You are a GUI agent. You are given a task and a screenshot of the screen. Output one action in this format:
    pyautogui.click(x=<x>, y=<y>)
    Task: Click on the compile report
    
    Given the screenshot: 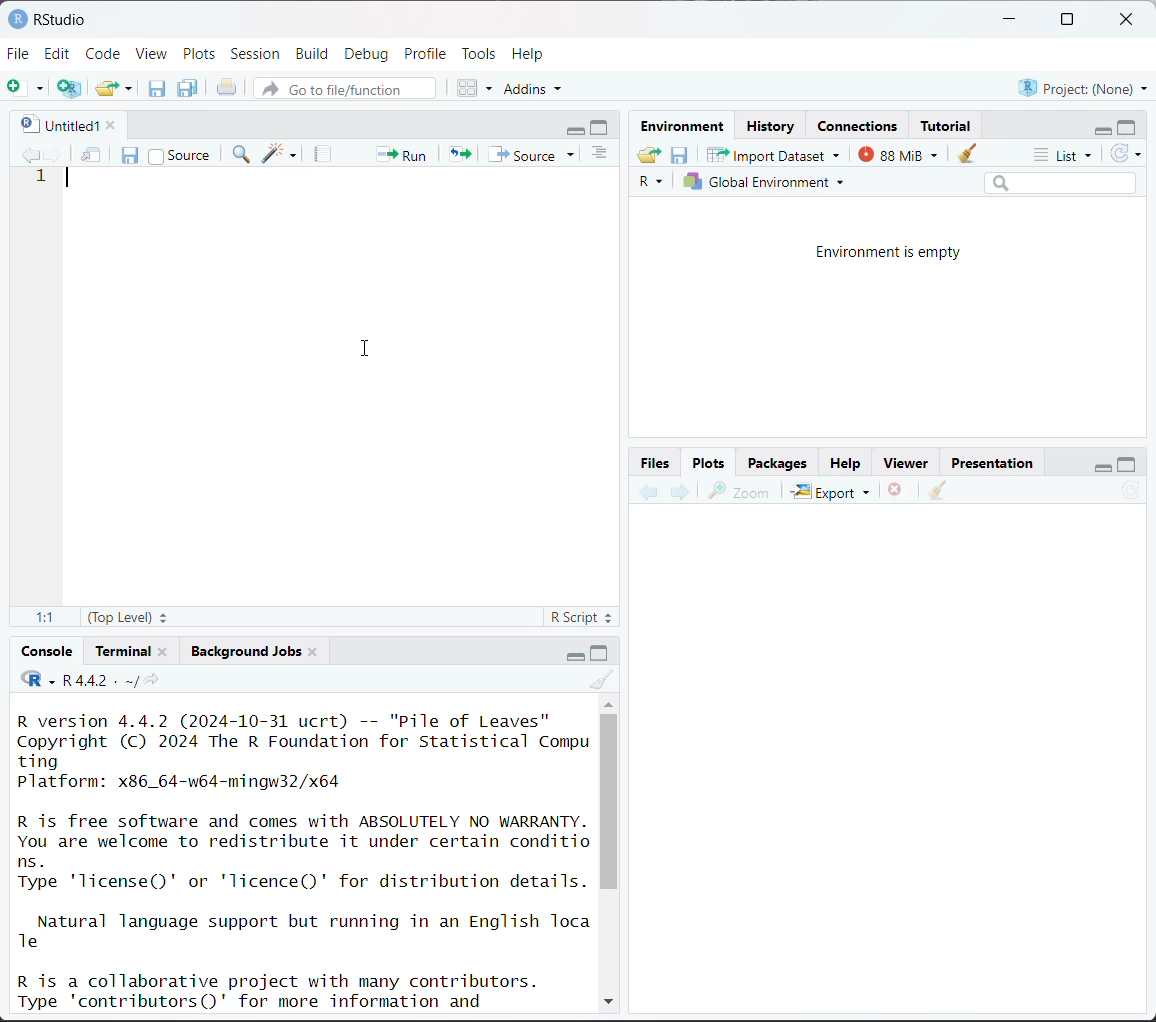 What is the action you would take?
    pyautogui.click(x=325, y=154)
    